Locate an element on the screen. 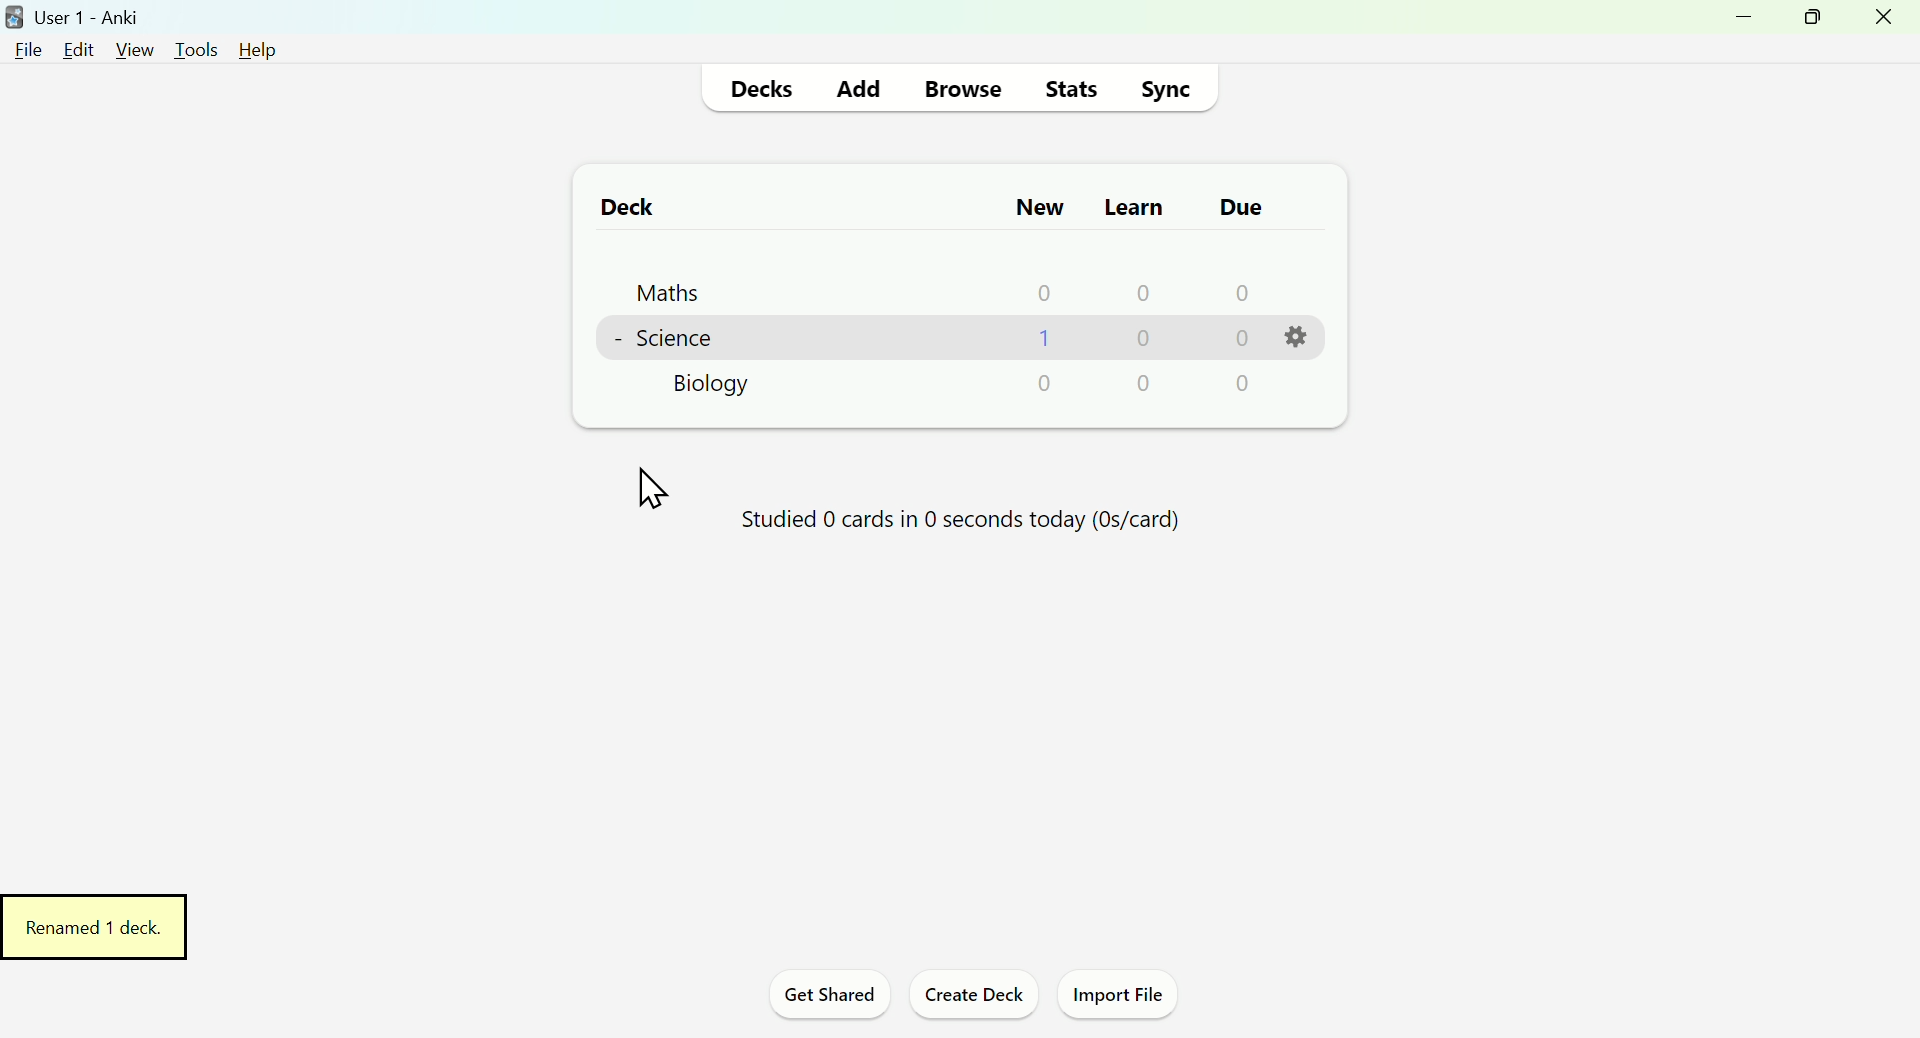 The height and width of the screenshot is (1038, 1920). Sync is located at coordinates (1171, 86).